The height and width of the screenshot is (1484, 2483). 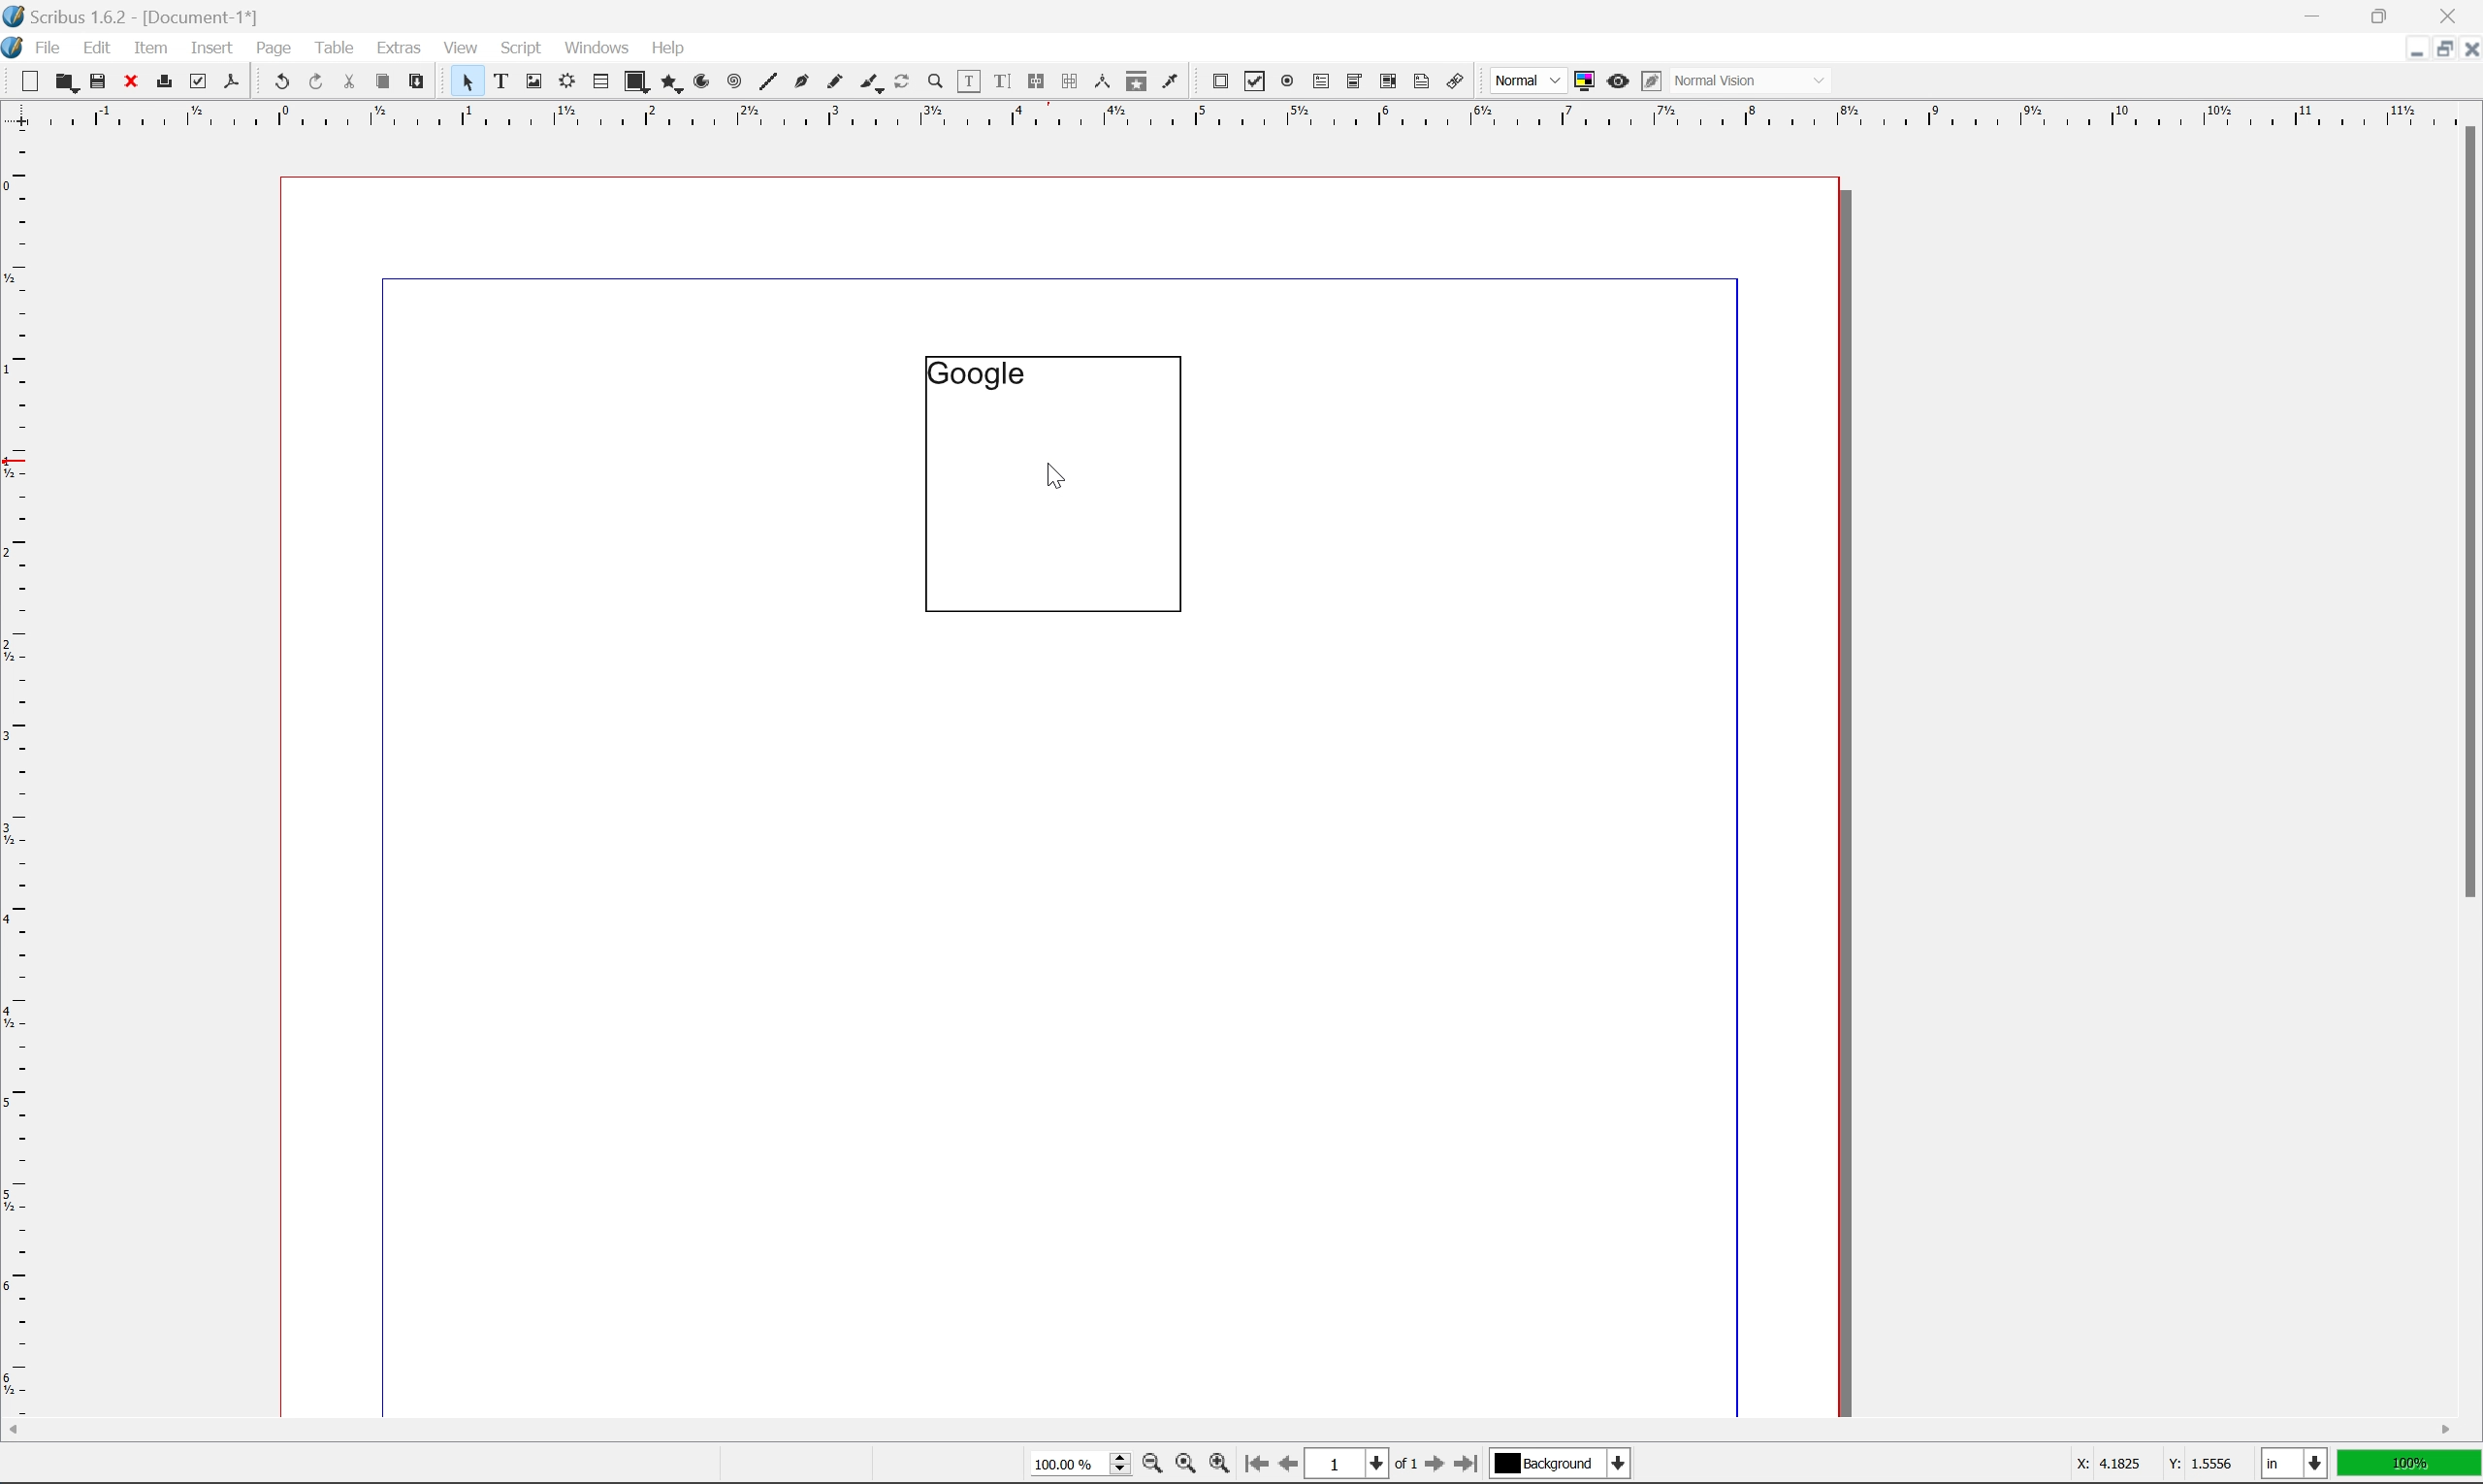 I want to click on calligraphy line, so click(x=871, y=80).